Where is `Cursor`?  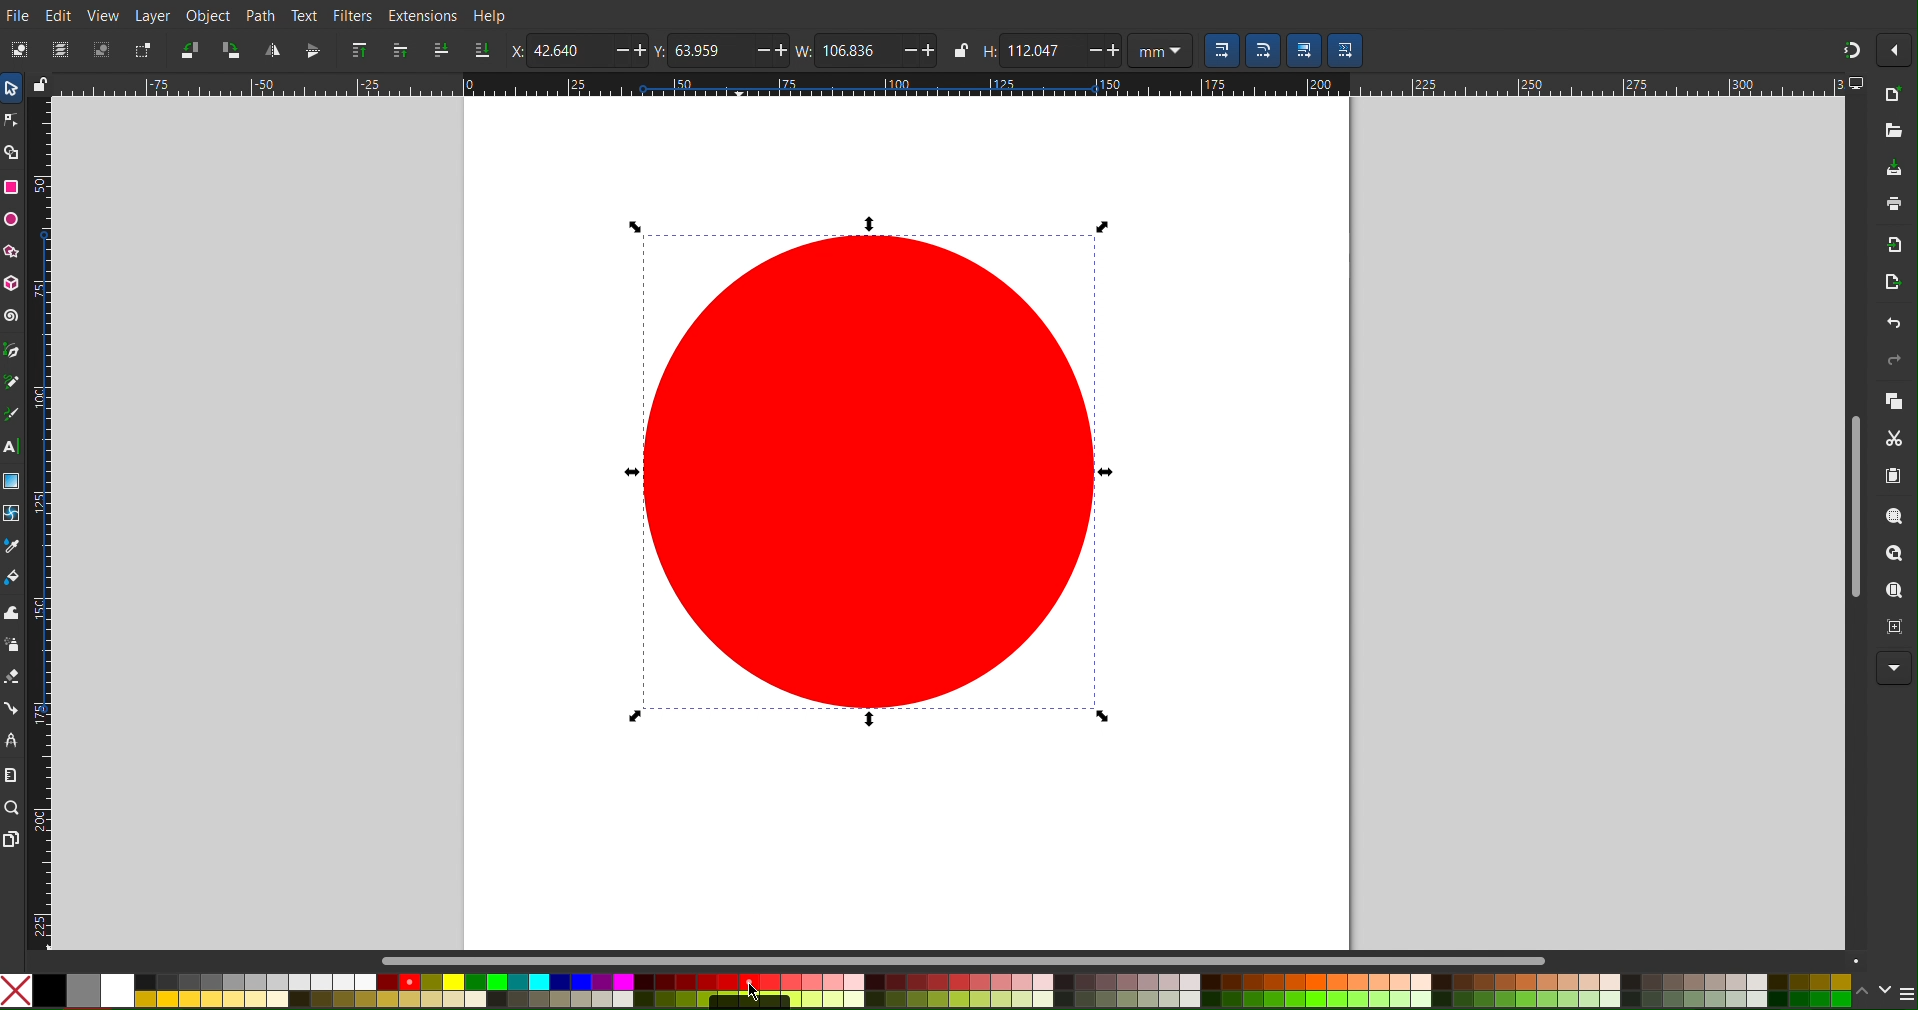 Cursor is located at coordinates (751, 988).